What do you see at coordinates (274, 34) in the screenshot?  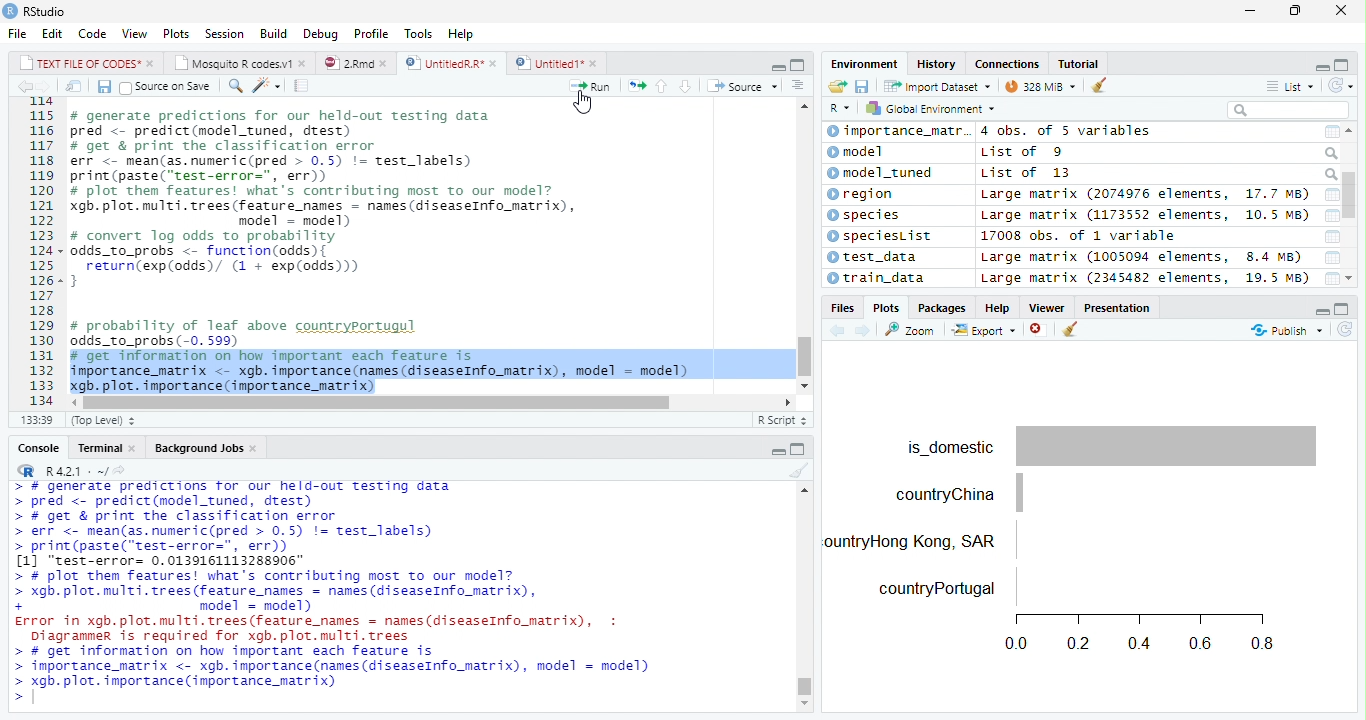 I see `Build` at bounding box center [274, 34].